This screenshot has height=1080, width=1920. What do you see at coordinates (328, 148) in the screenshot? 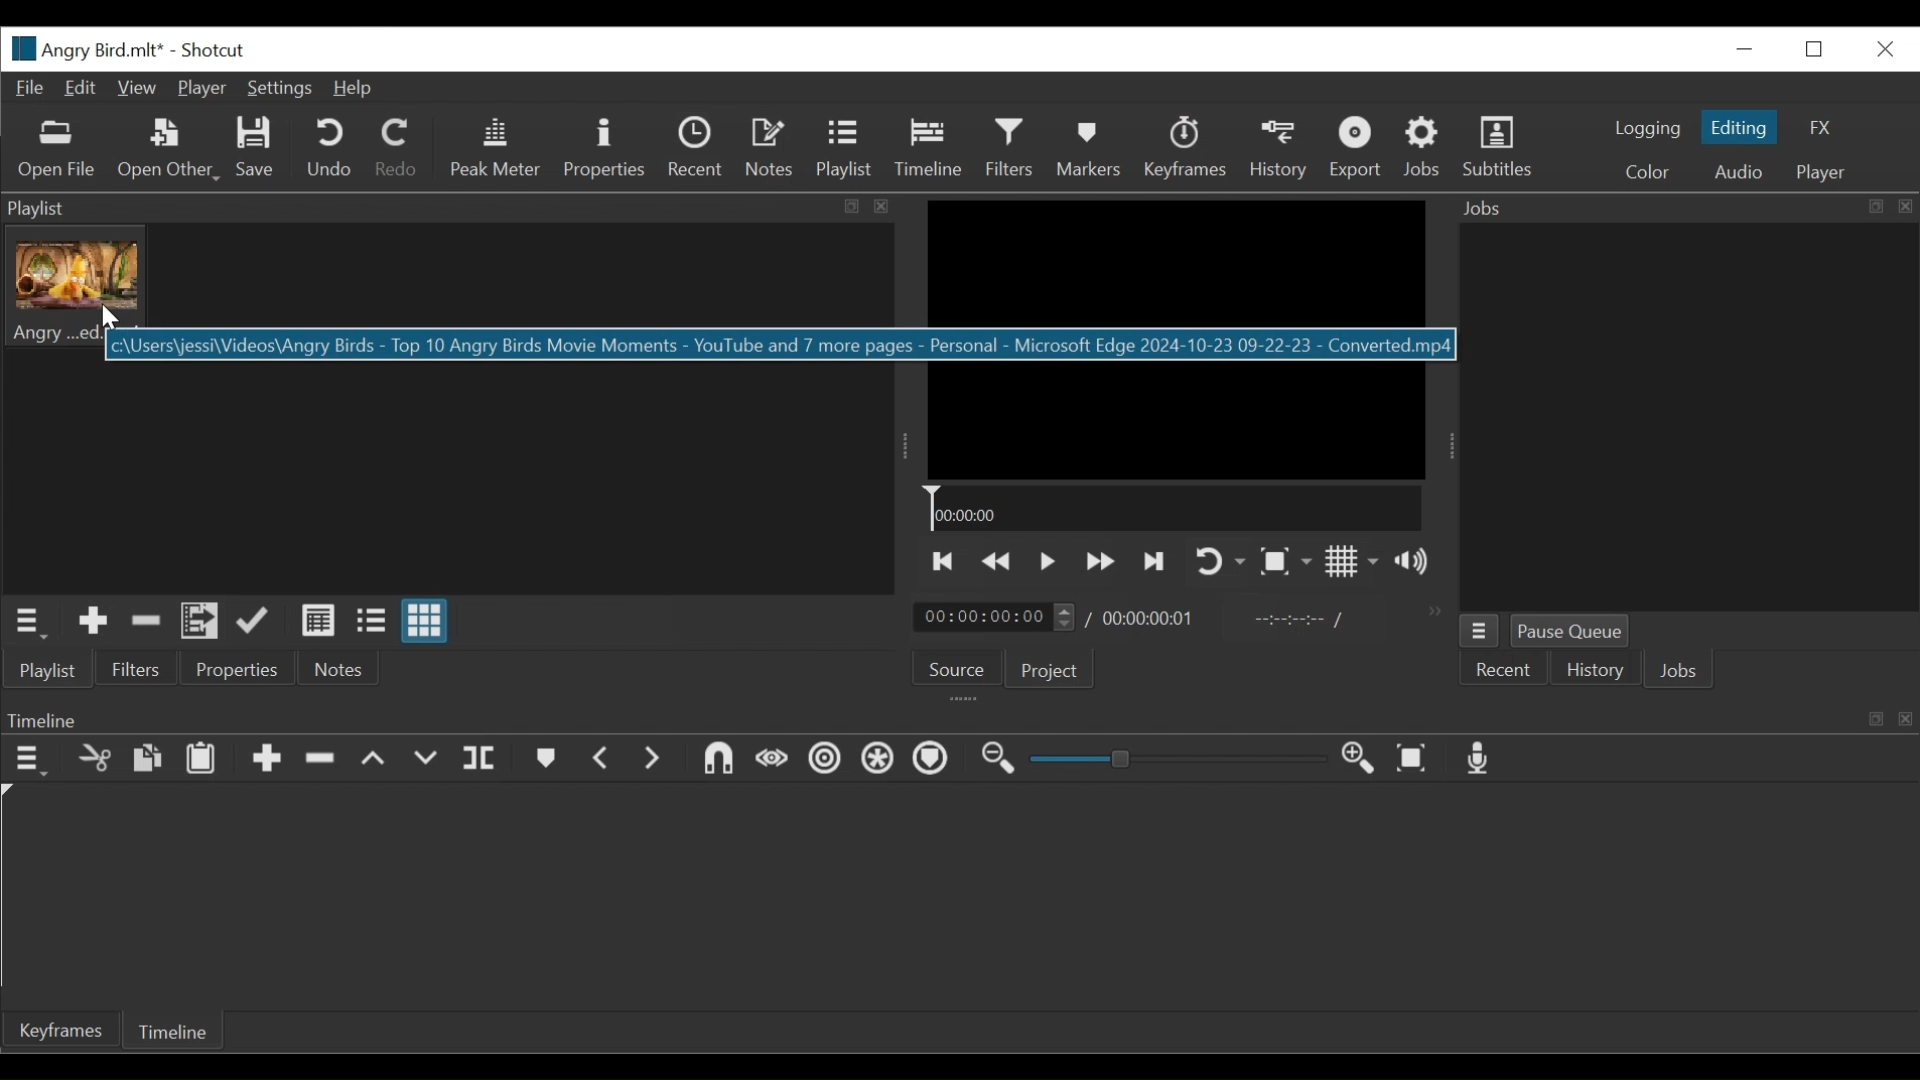
I see `Undo` at bounding box center [328, 148].